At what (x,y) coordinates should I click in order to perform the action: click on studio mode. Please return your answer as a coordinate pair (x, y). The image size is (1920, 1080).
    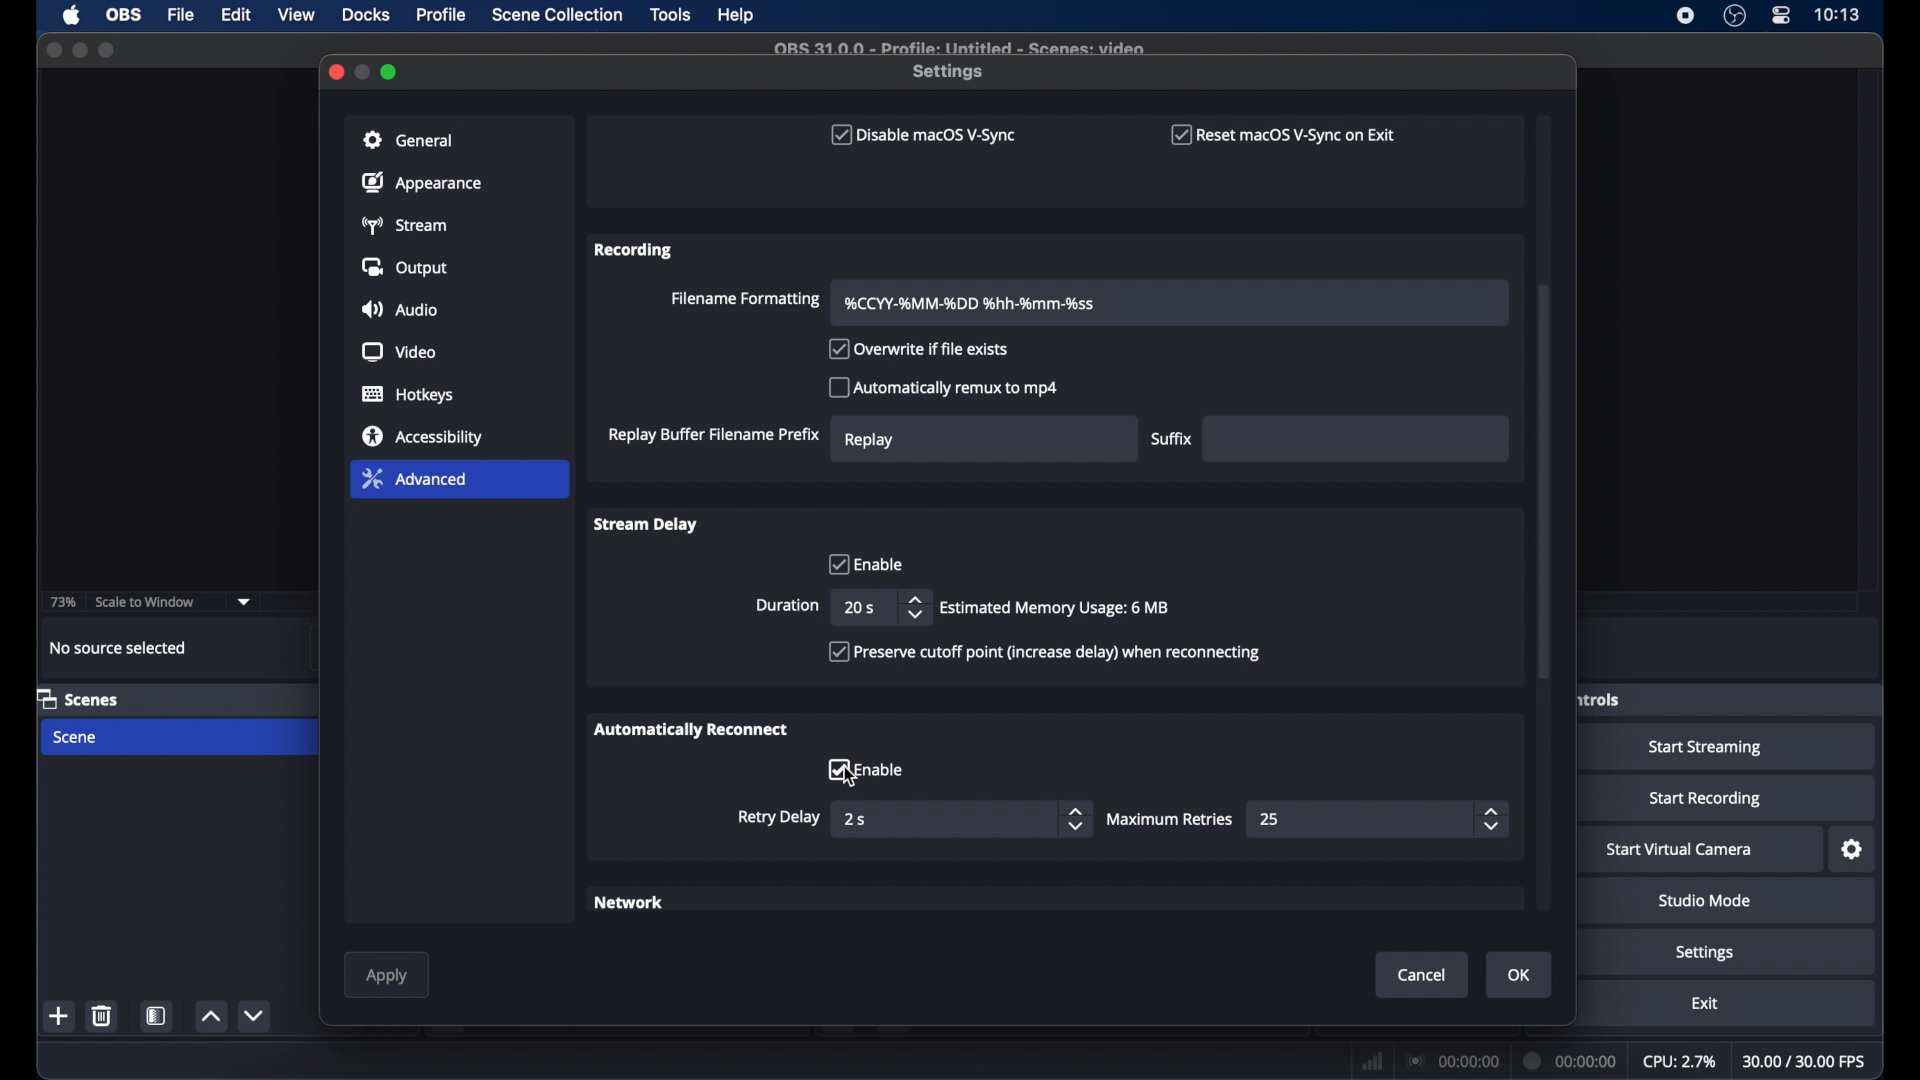
    Looking at the image, I should click on (1705, 902).